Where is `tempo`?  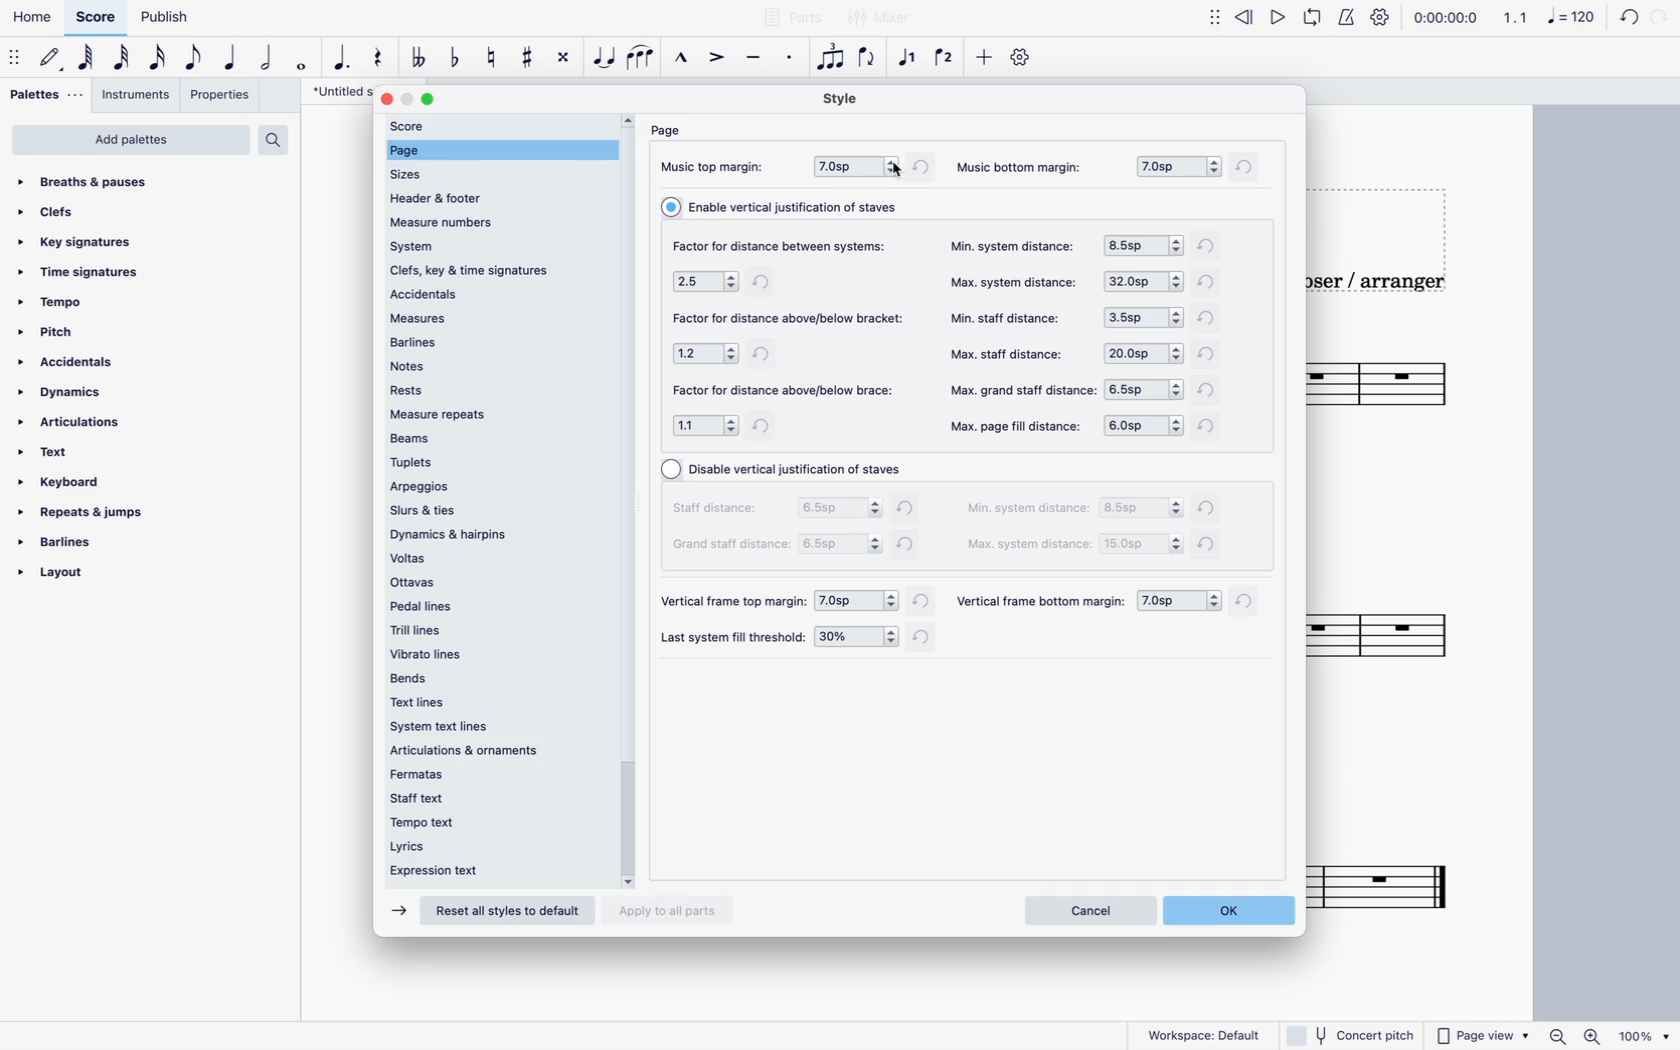
tempo is located at coordinates (54, 301).